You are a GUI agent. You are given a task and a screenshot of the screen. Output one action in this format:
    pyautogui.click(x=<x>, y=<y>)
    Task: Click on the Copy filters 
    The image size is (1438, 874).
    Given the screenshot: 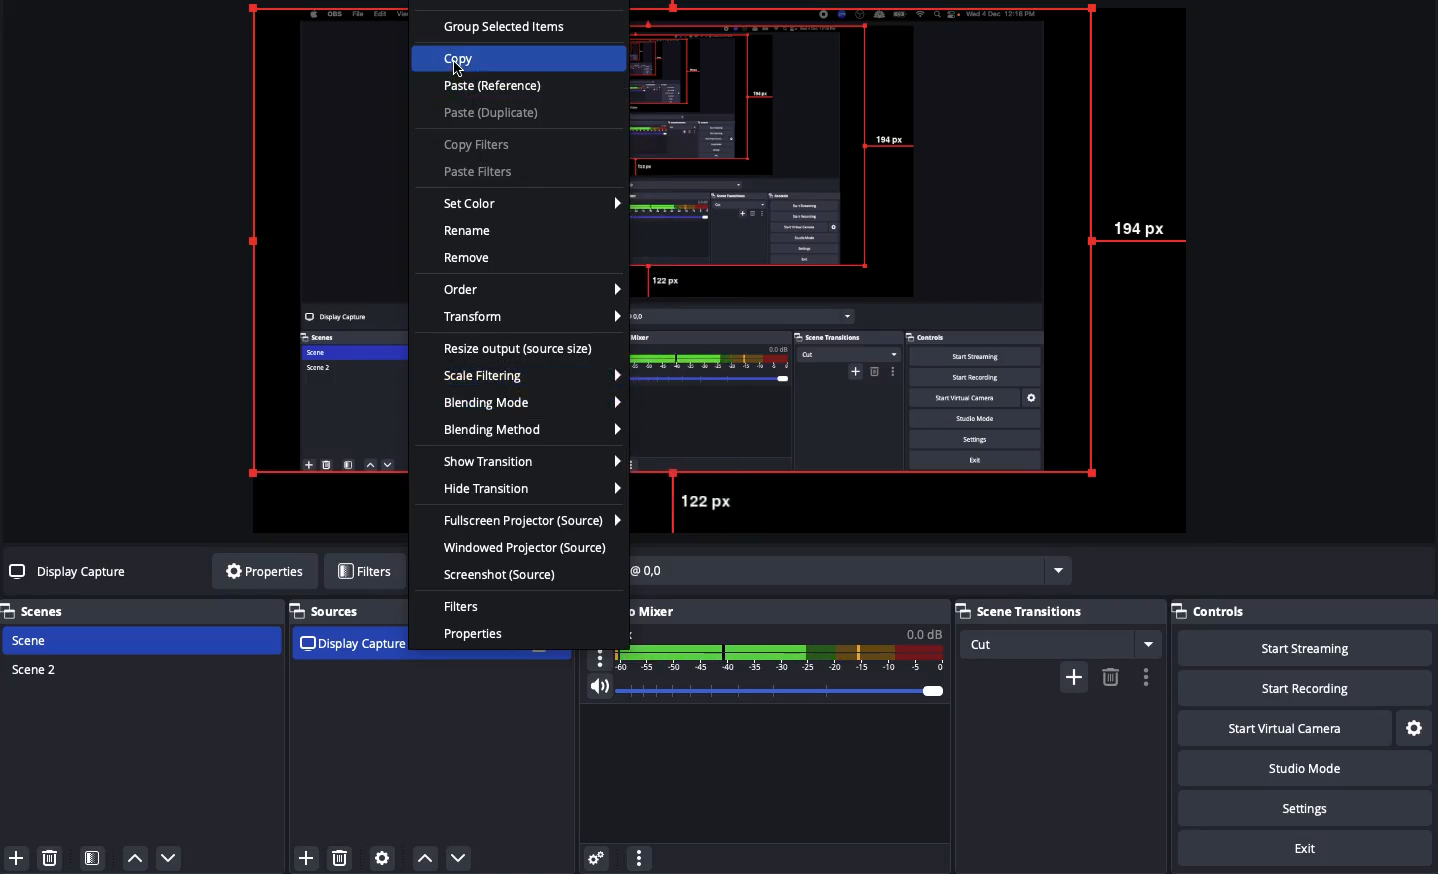 What is the action you would take?
    pyautogui.click(x=479, y=146)
    